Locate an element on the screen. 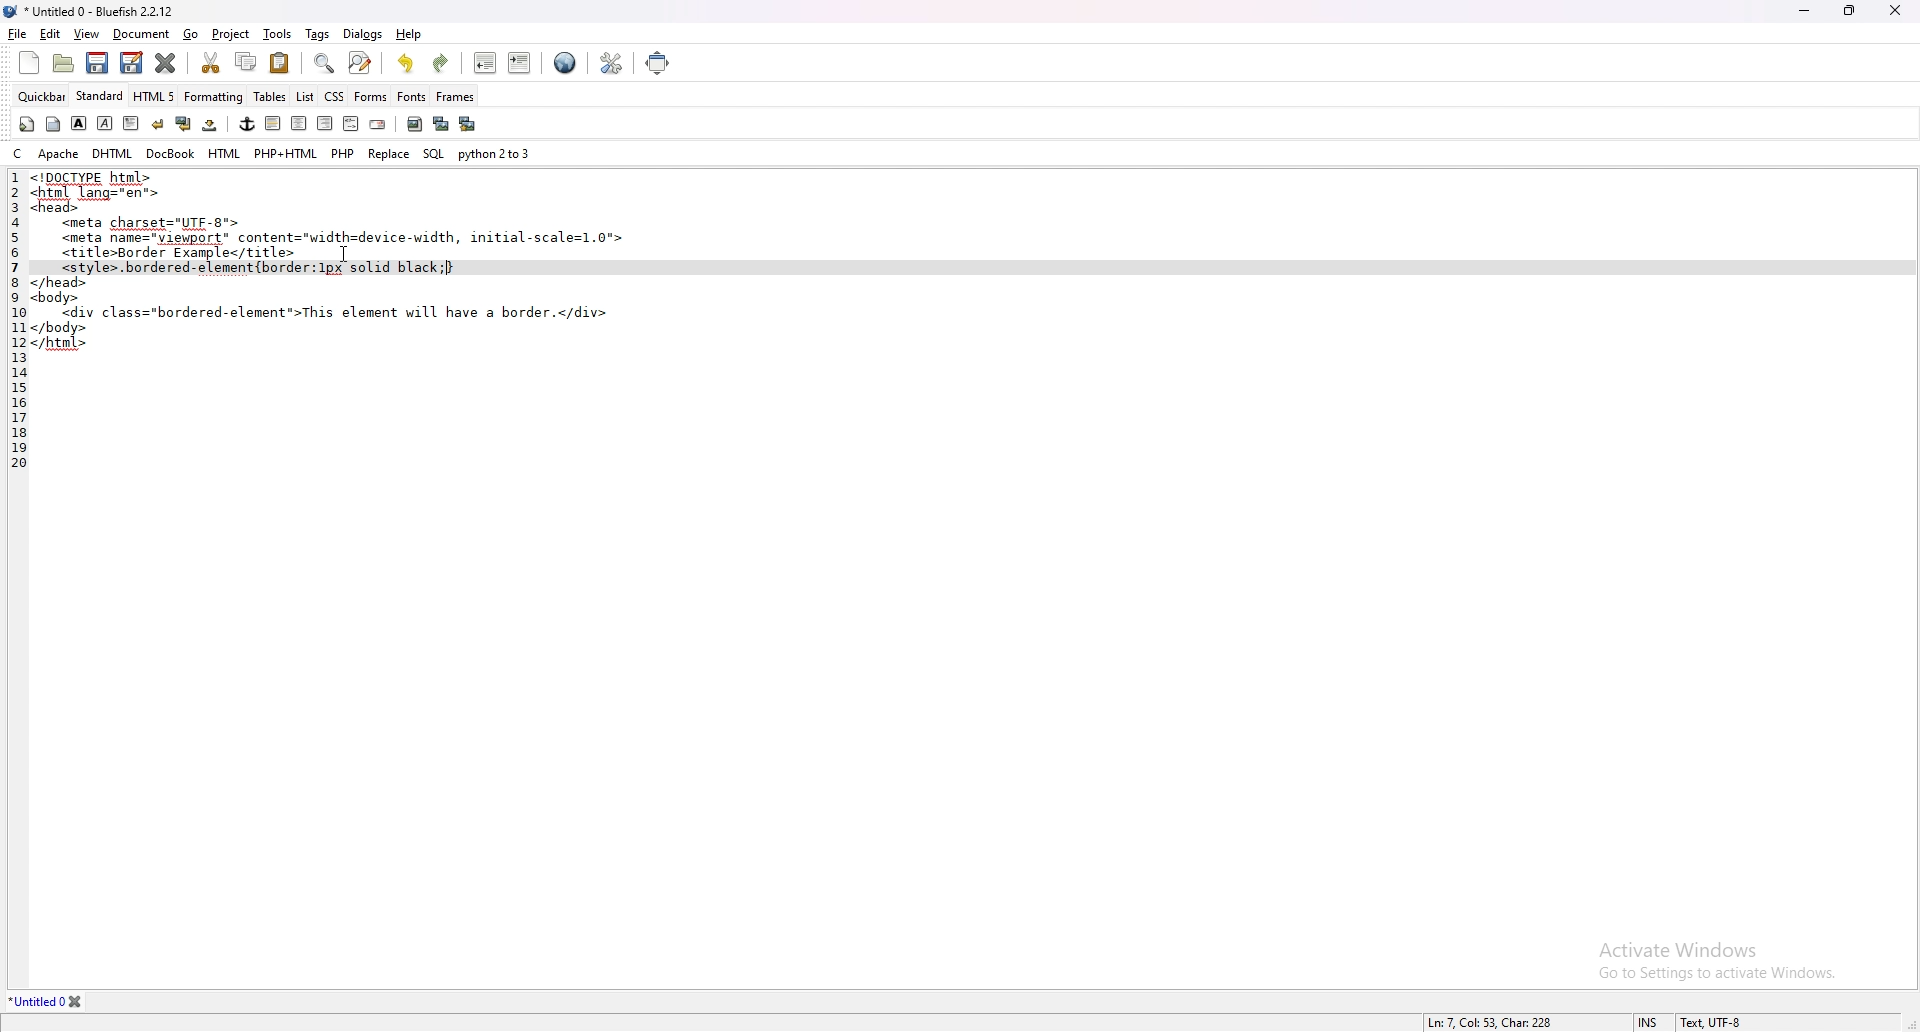  copy is located at coordinates (247, 62).